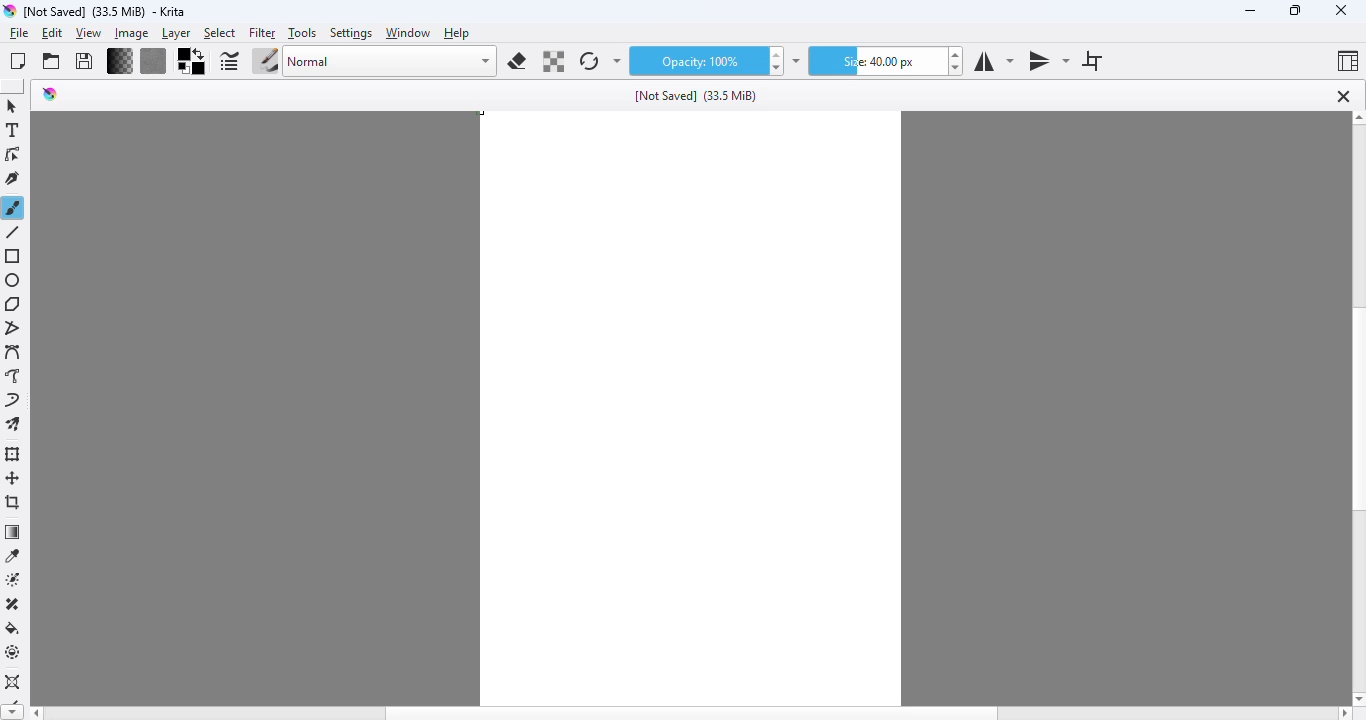 The height and width of the screenshot is (720, 1366). I want to click on line tool, so click(13, 235).